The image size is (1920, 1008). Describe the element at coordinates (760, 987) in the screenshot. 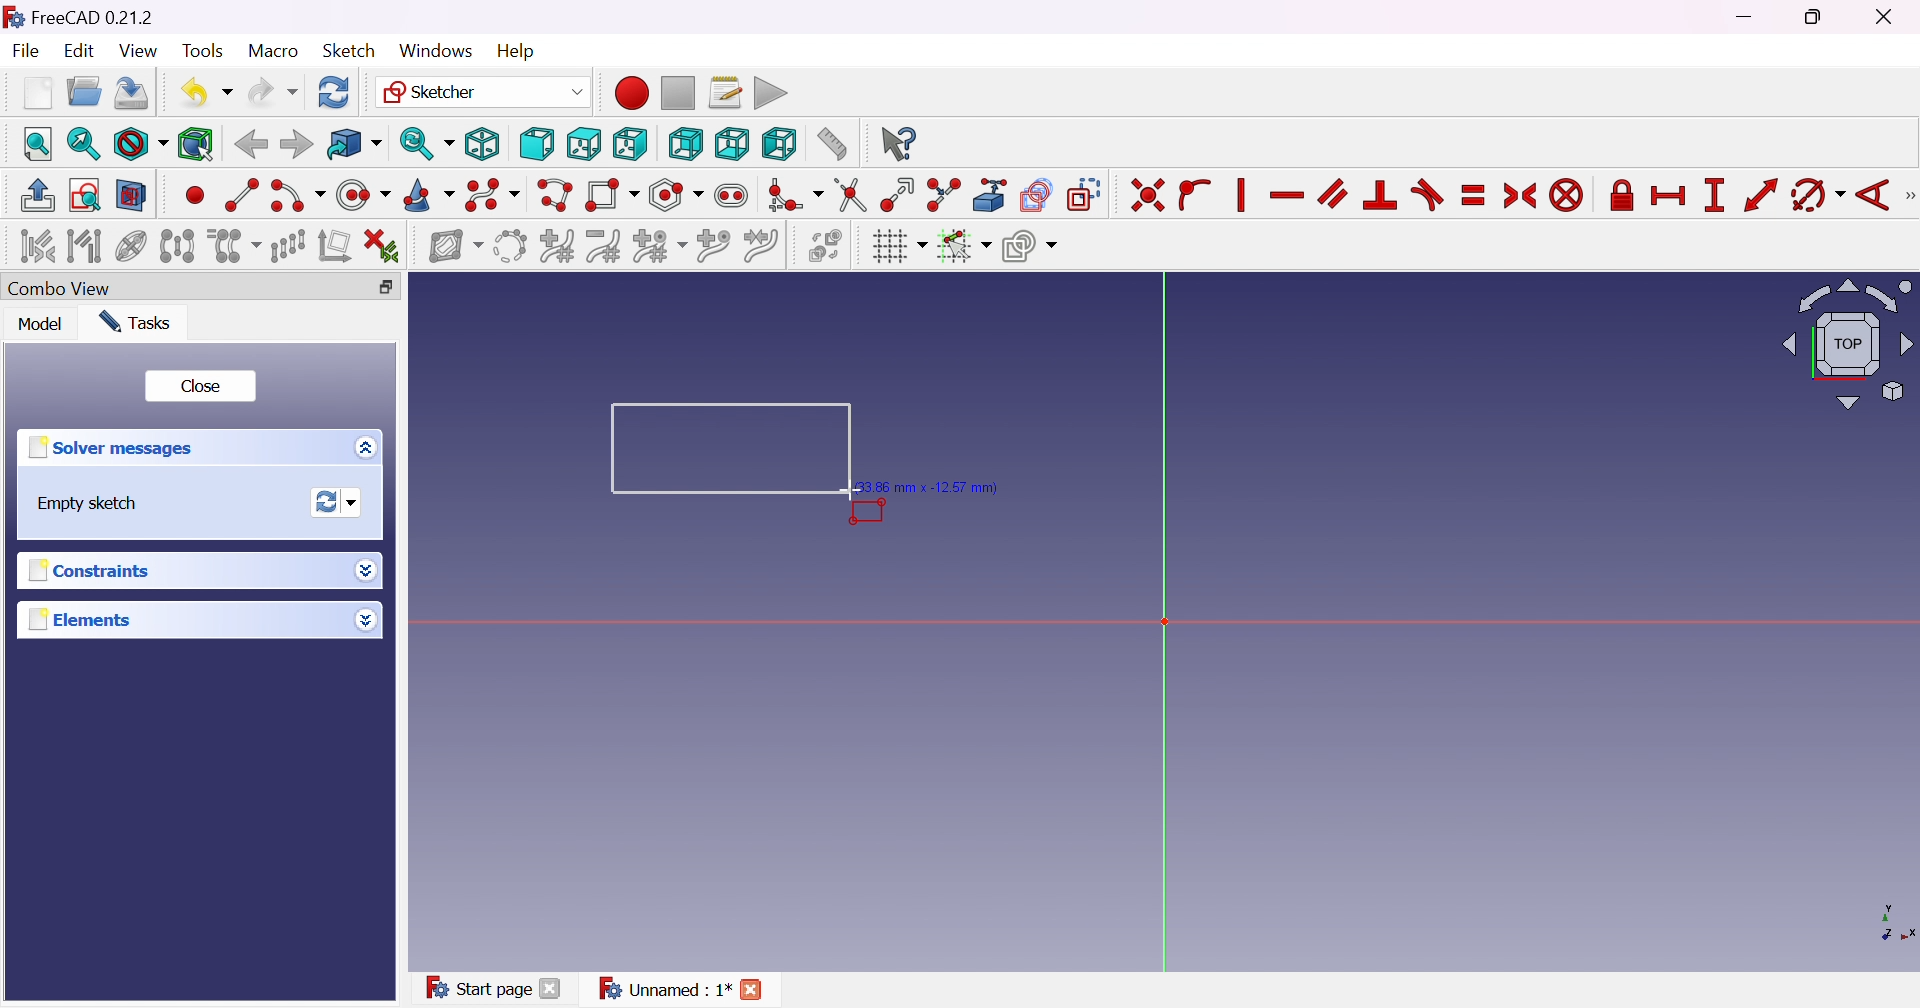

I see `Close` at that location.